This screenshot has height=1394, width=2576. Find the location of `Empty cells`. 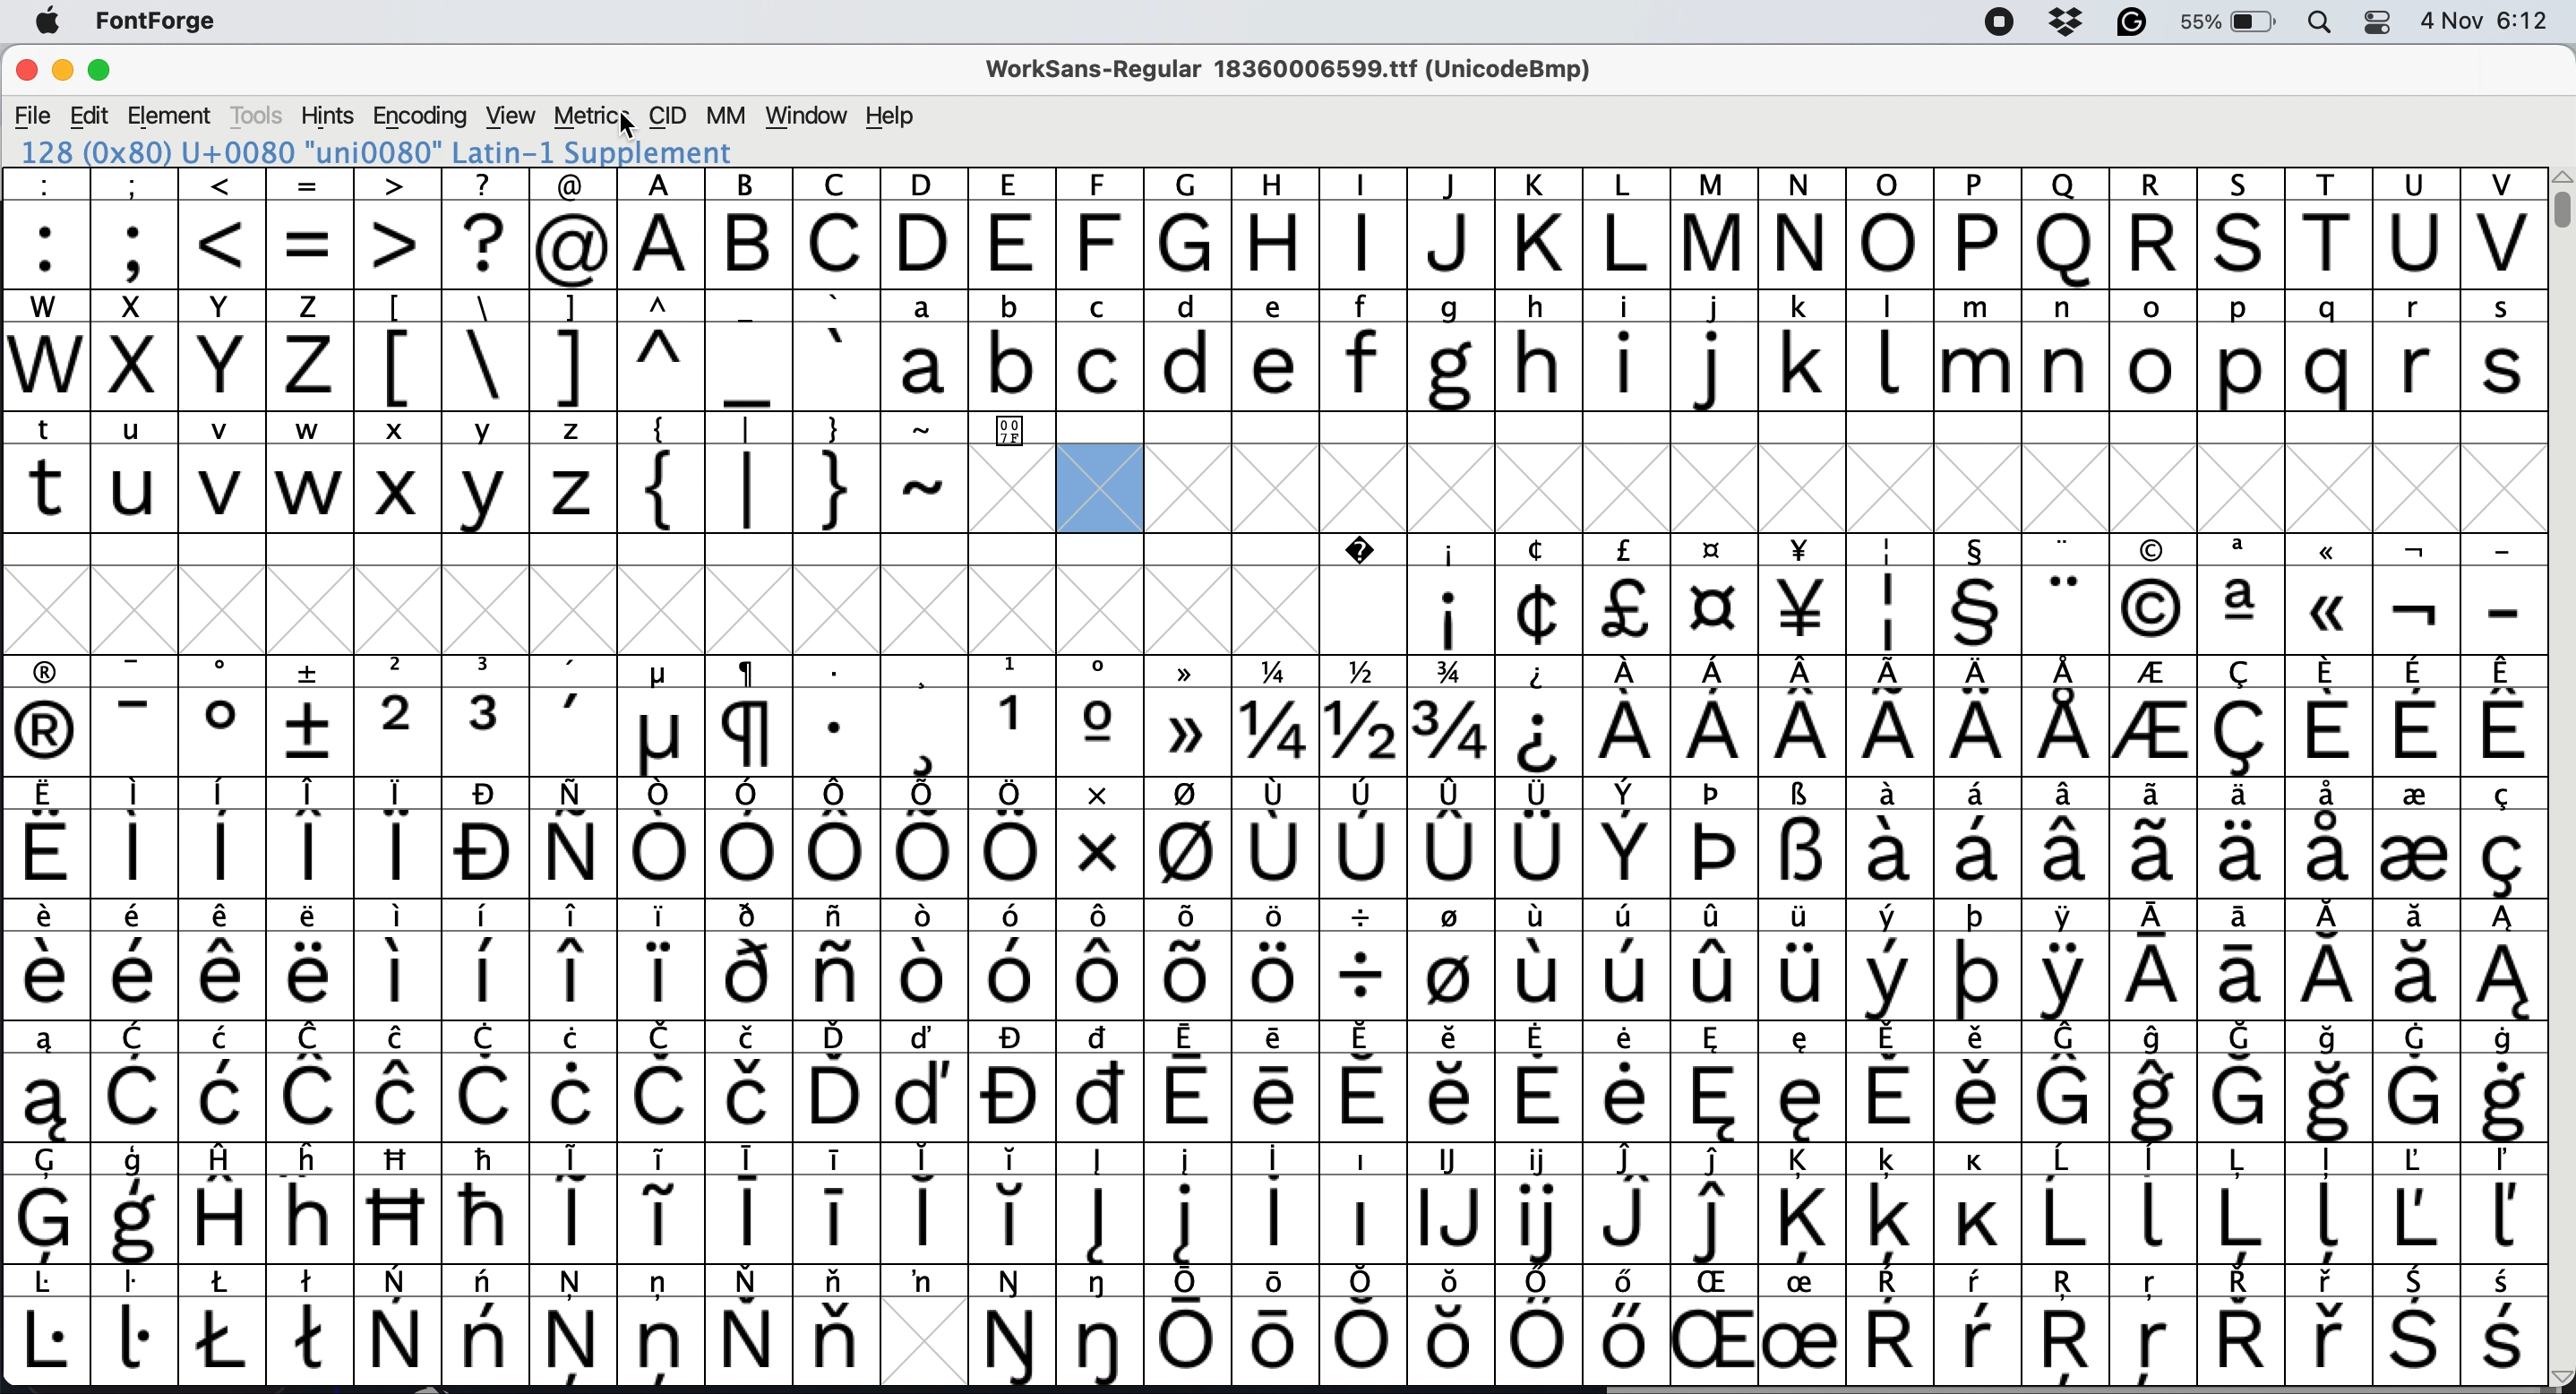

Empty cells is located at coordinates (1449, 487).